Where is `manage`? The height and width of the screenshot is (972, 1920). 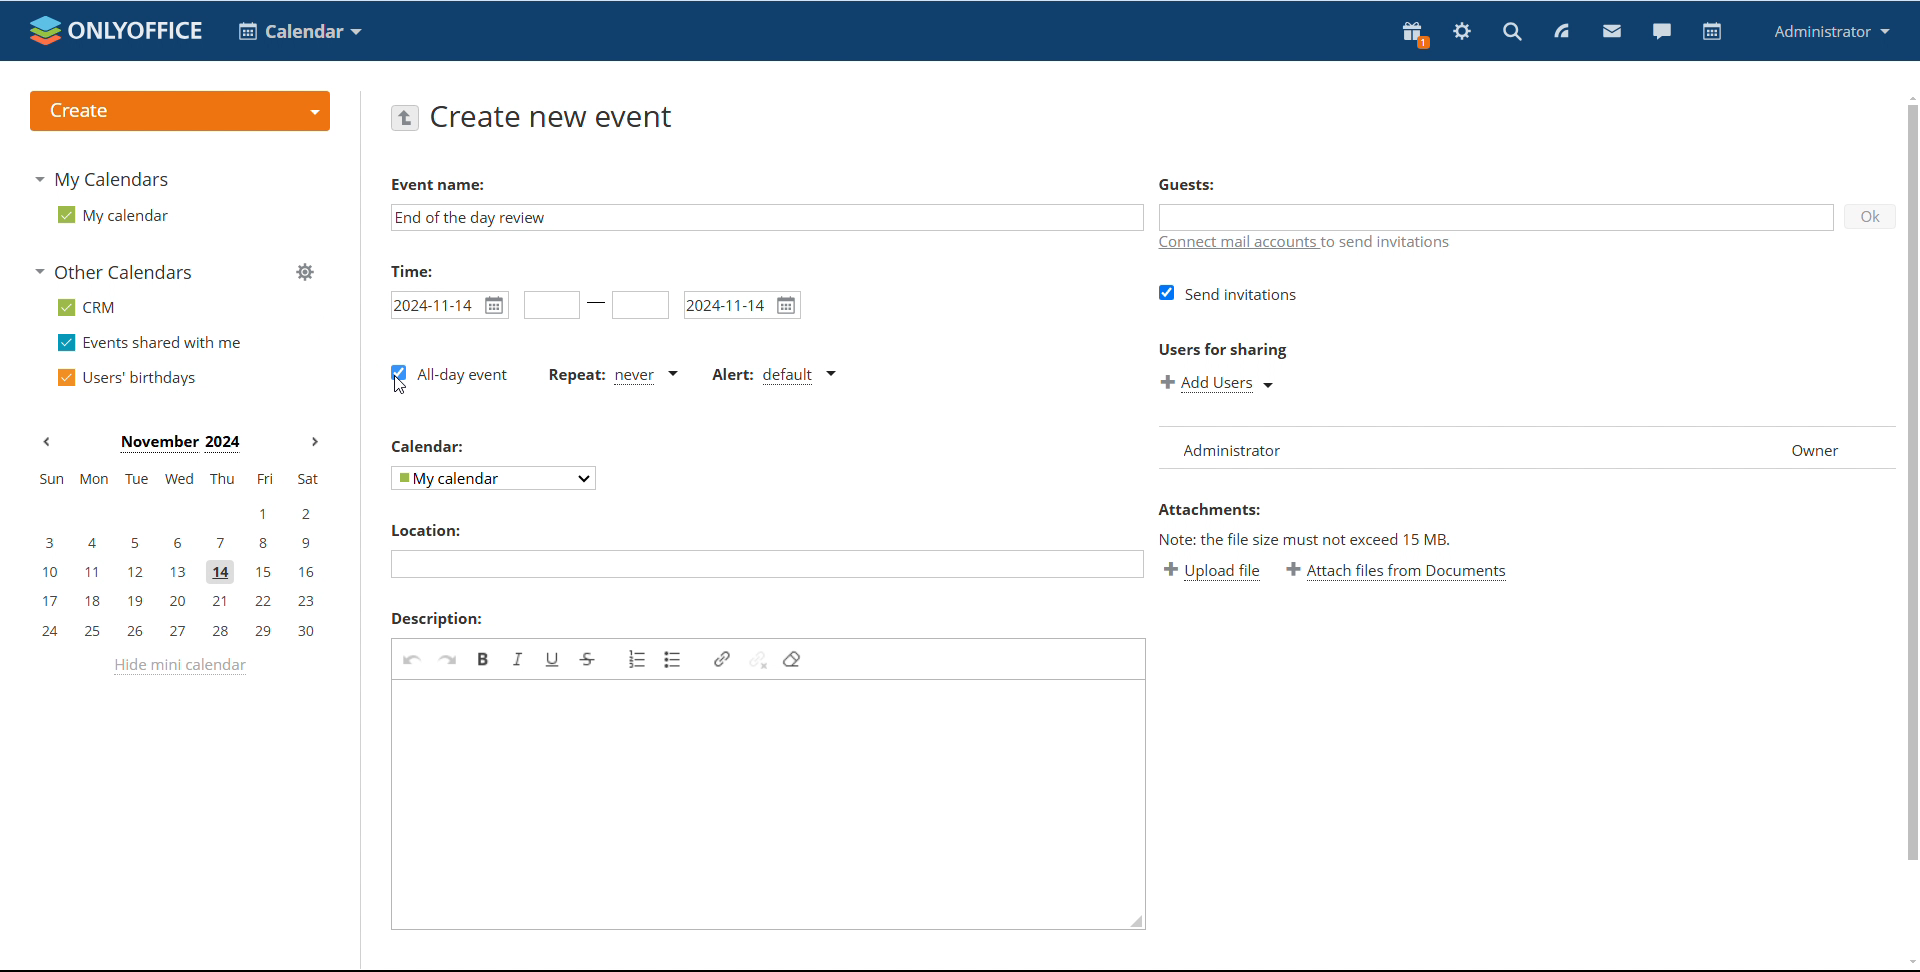 manage is located at coordinates (306, 274).